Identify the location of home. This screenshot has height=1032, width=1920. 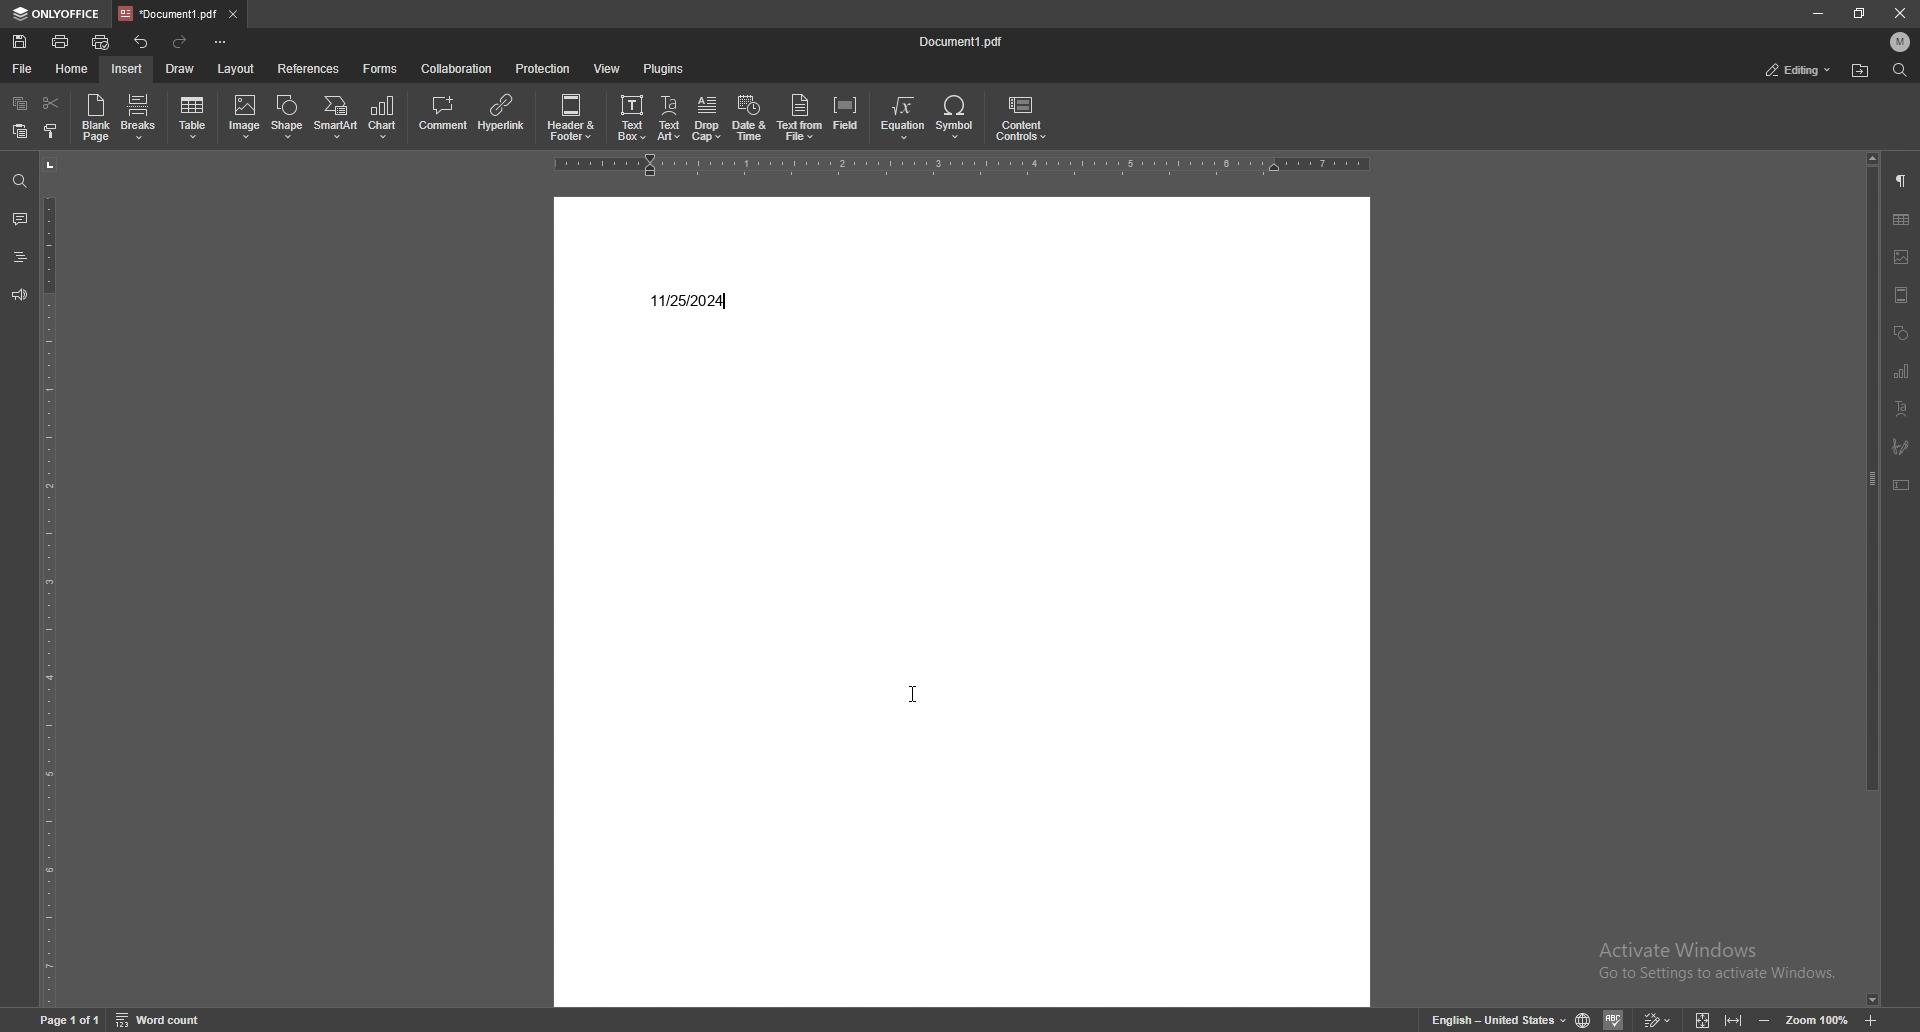
(74, 70).